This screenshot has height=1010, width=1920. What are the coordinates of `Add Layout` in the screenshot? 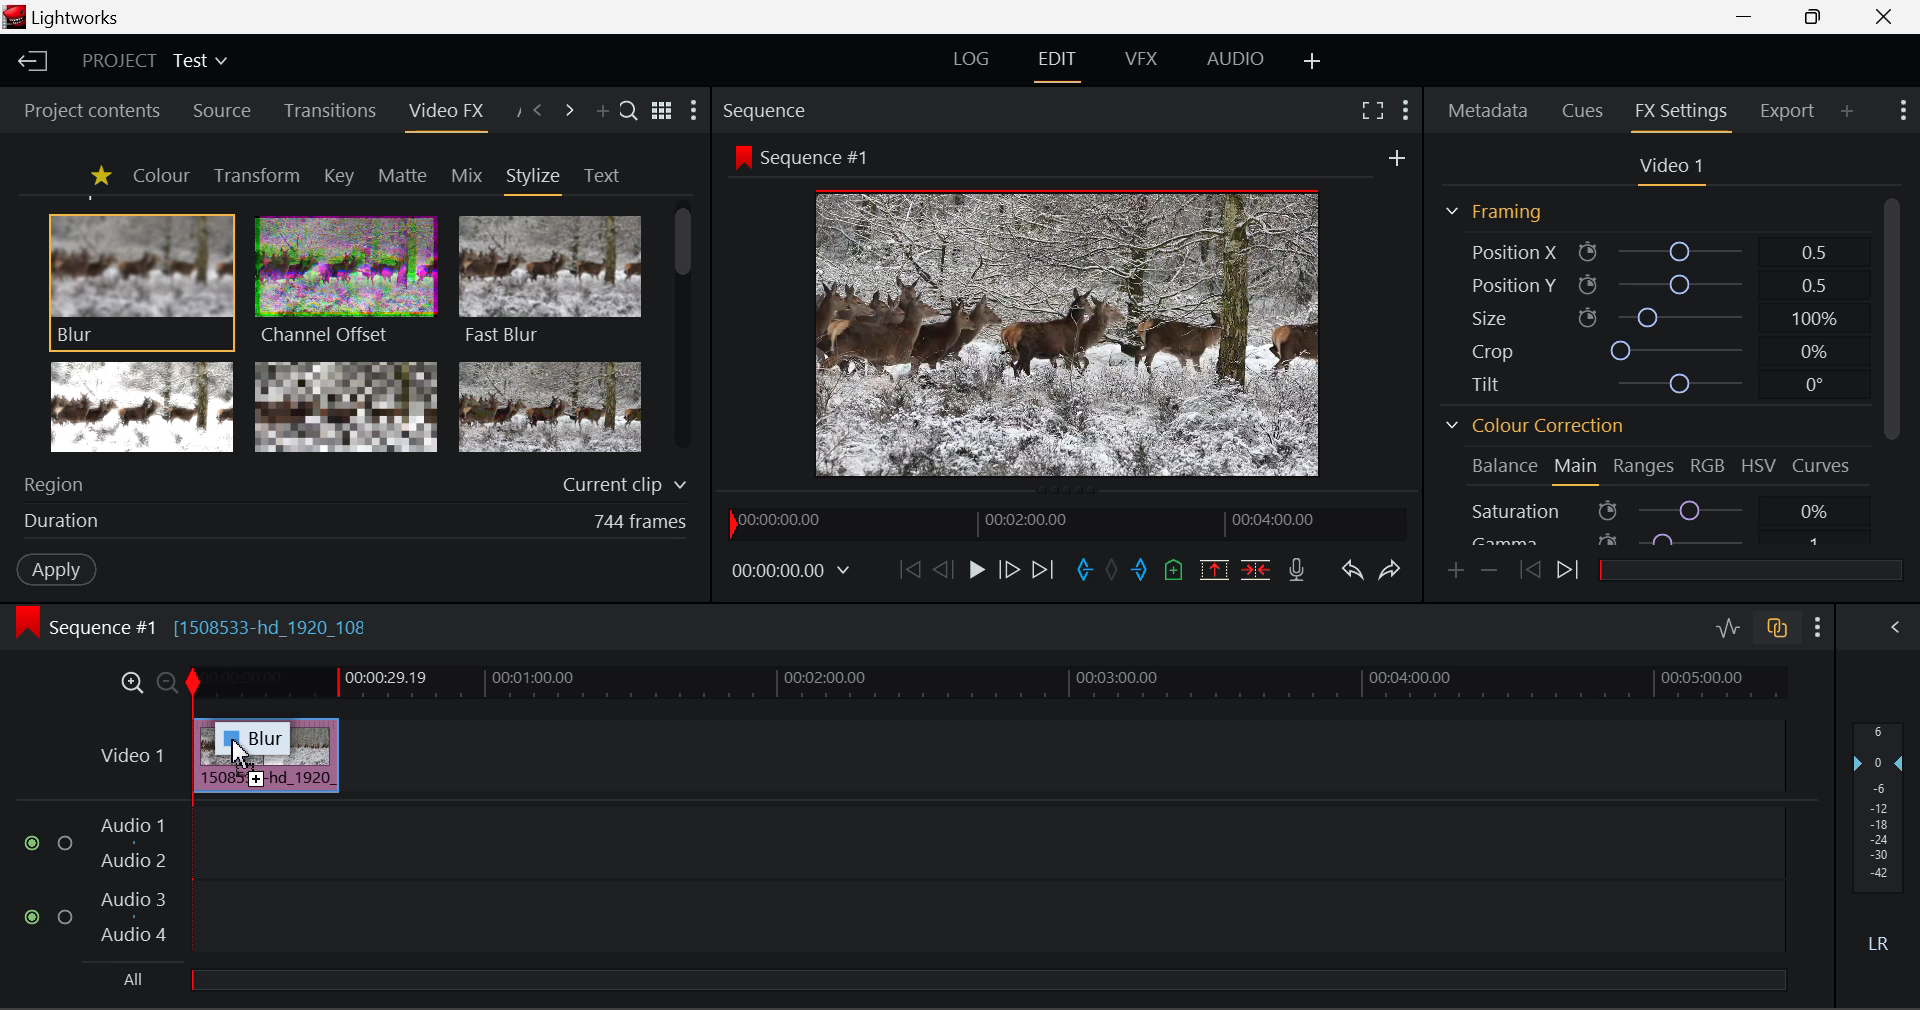 It's located at (1313, 61).